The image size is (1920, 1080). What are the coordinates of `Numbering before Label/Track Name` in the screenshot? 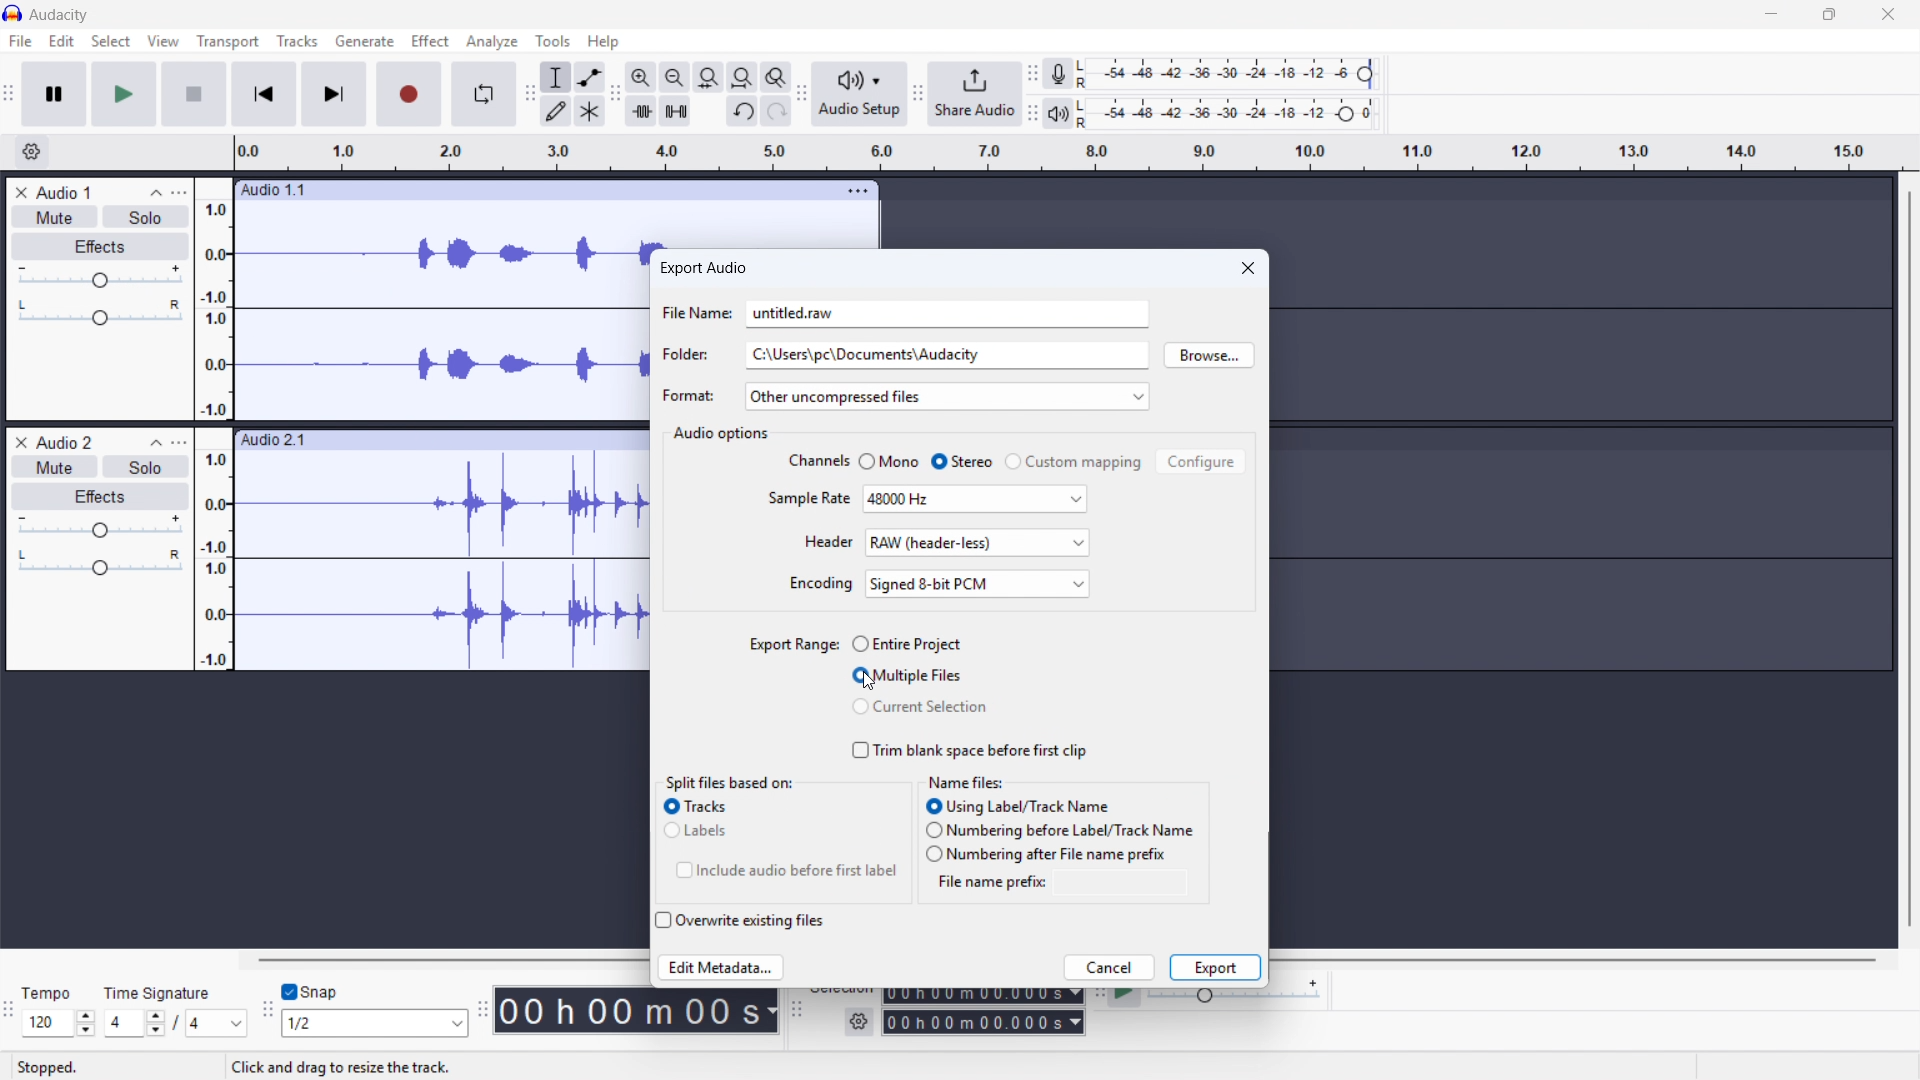 It's located at (1059, 830).